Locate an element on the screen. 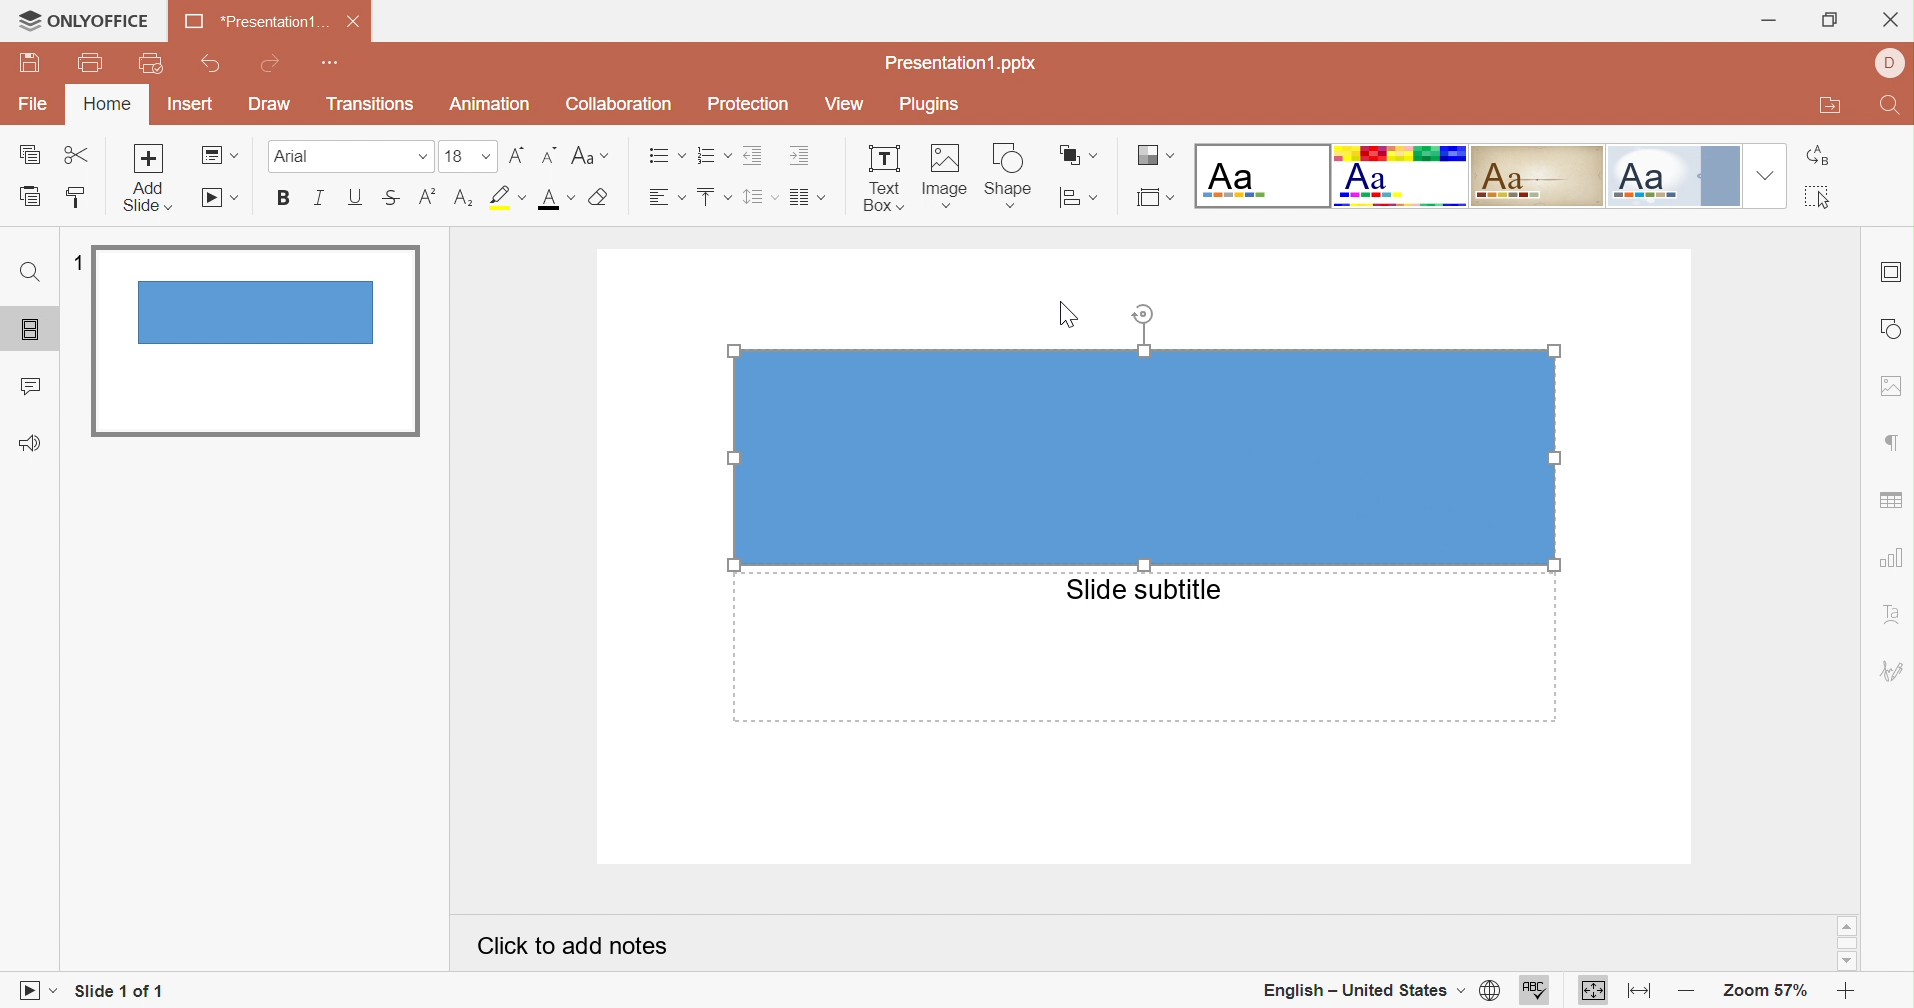  File is located at coordinates (36, 101).